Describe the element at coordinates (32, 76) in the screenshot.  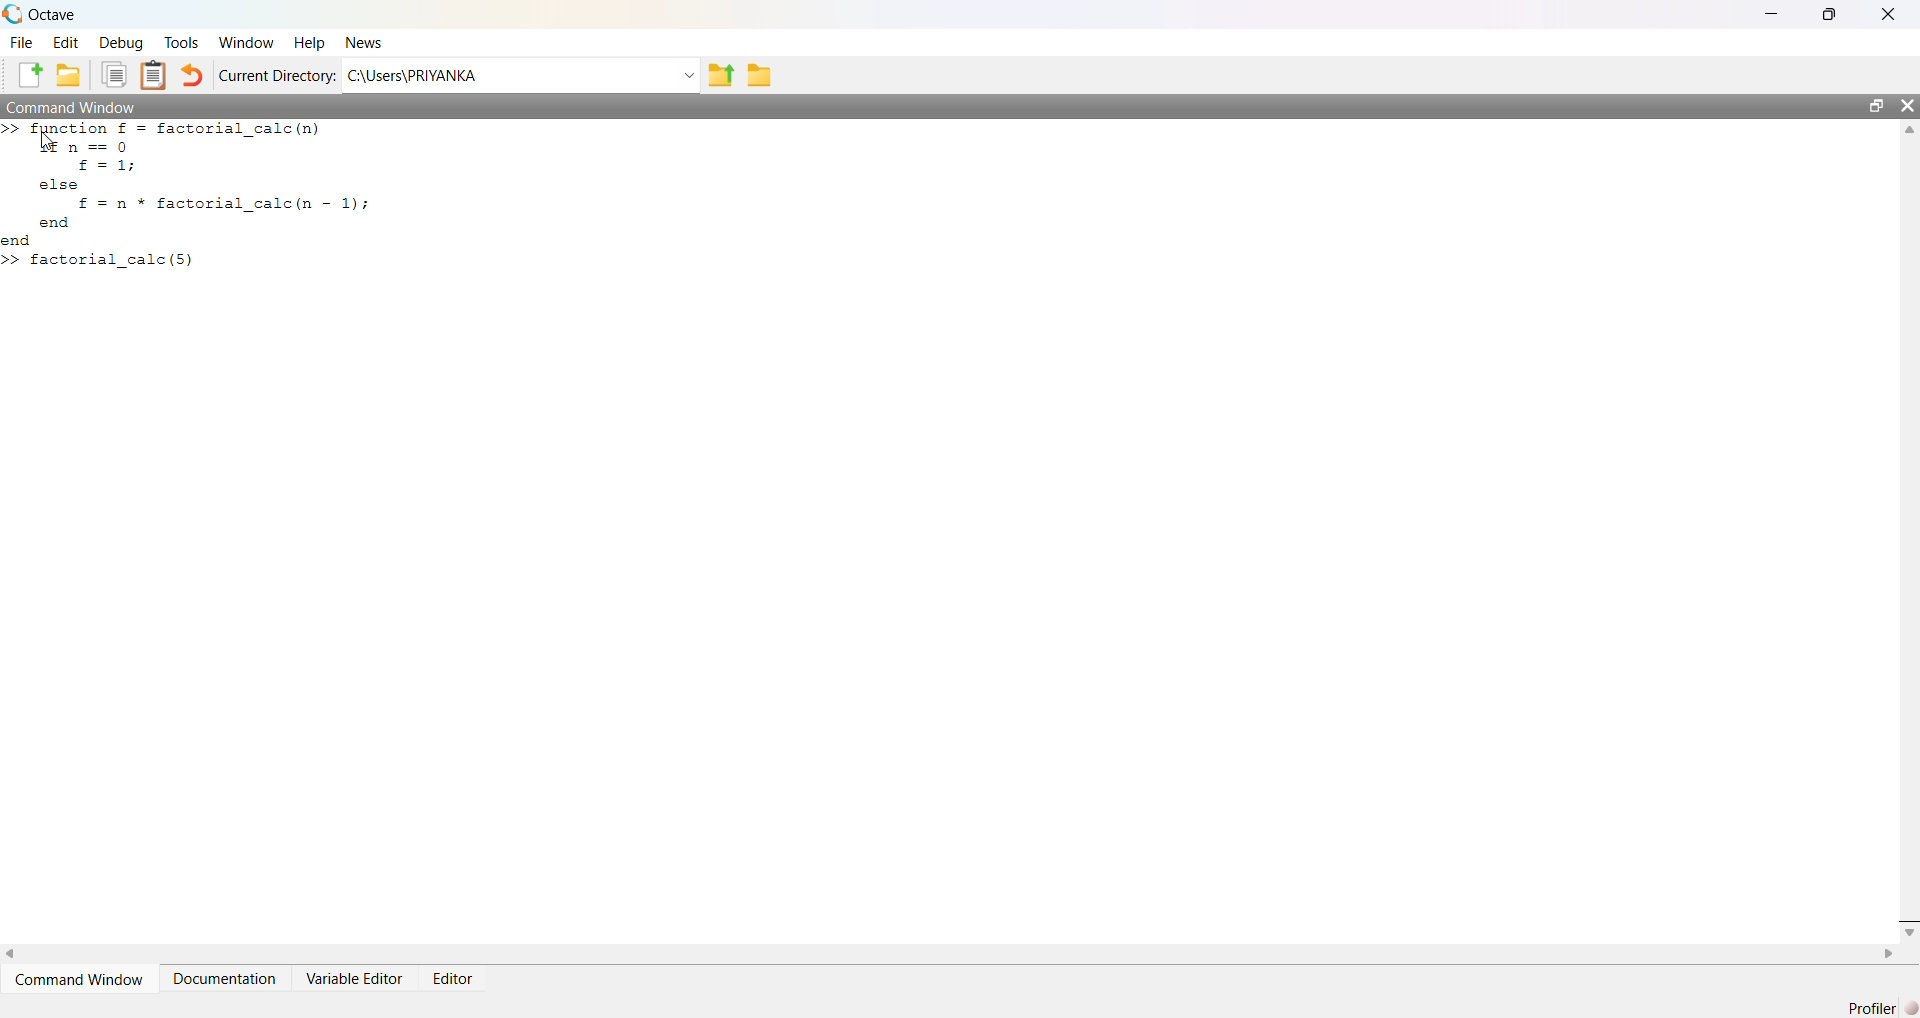
I see `add file` at that location.